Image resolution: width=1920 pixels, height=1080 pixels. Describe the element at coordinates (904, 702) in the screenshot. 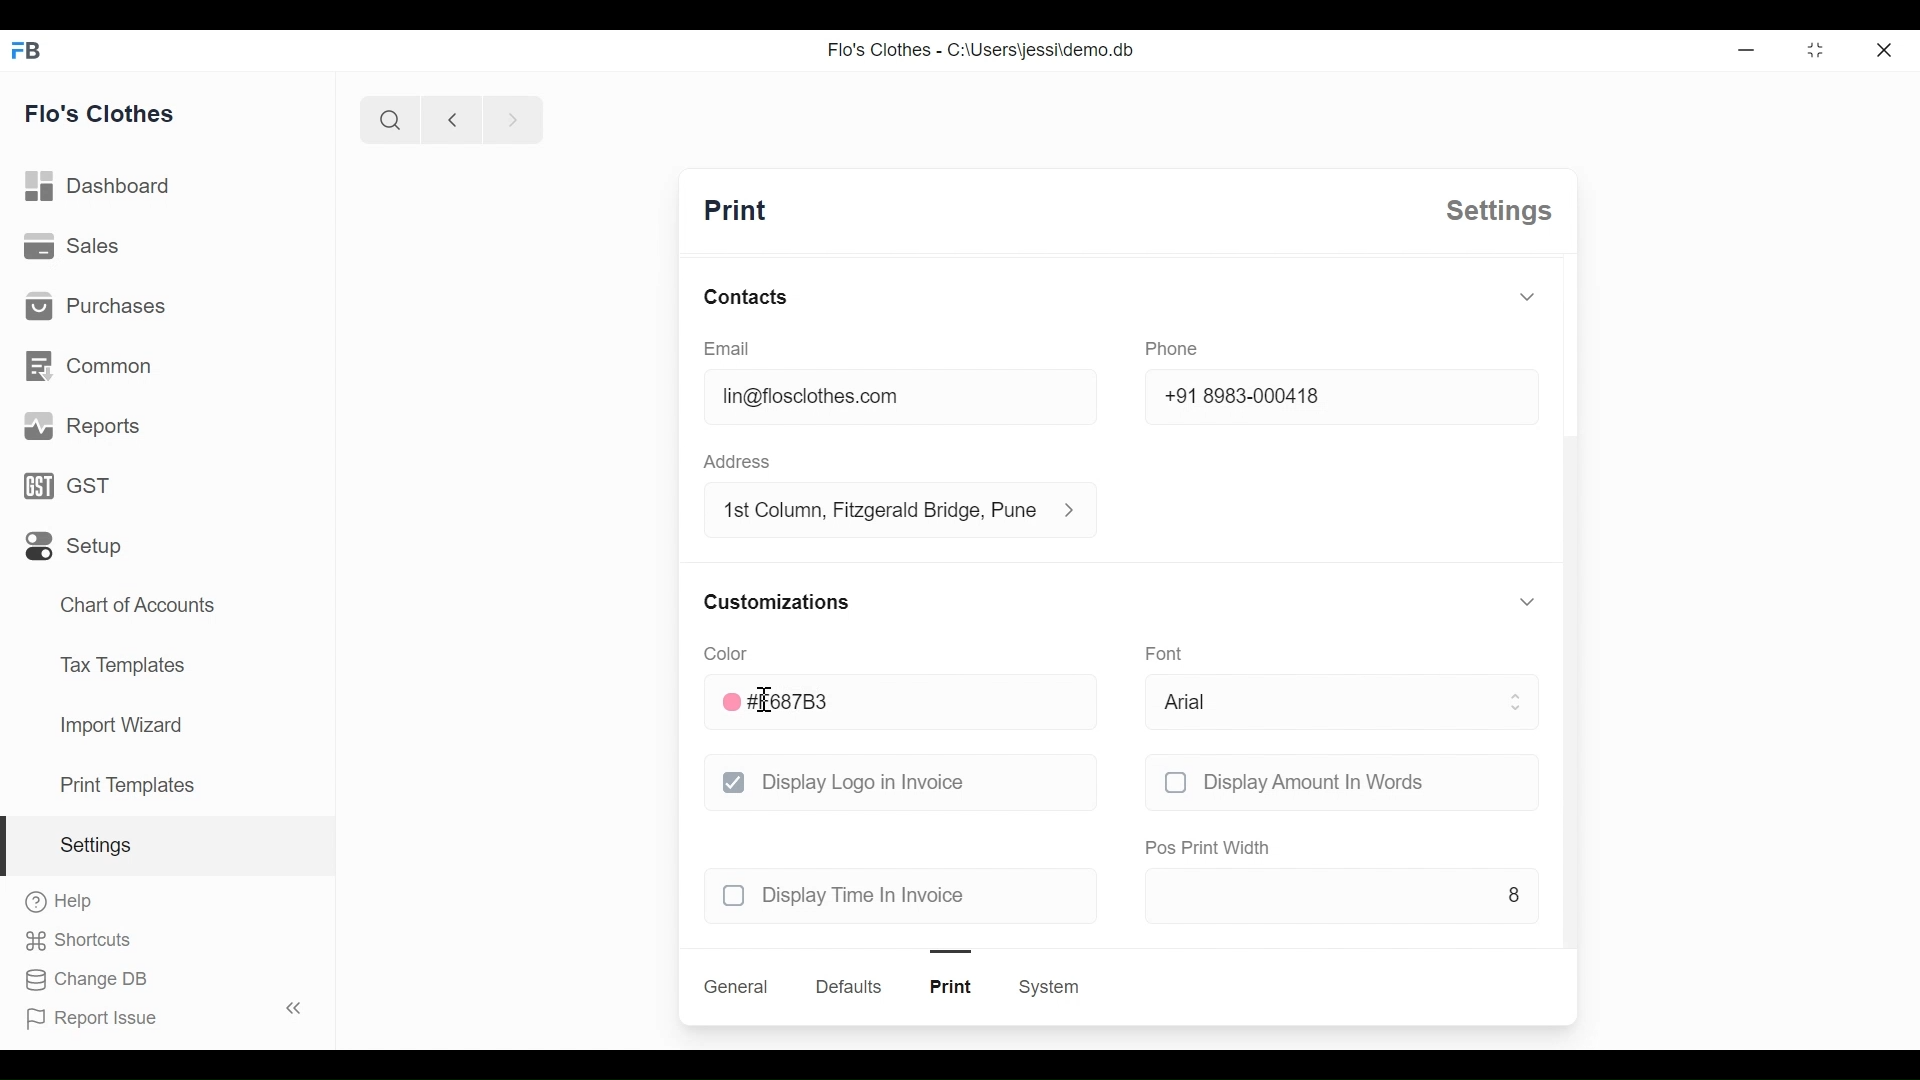

I see `#F687B3` at that location.